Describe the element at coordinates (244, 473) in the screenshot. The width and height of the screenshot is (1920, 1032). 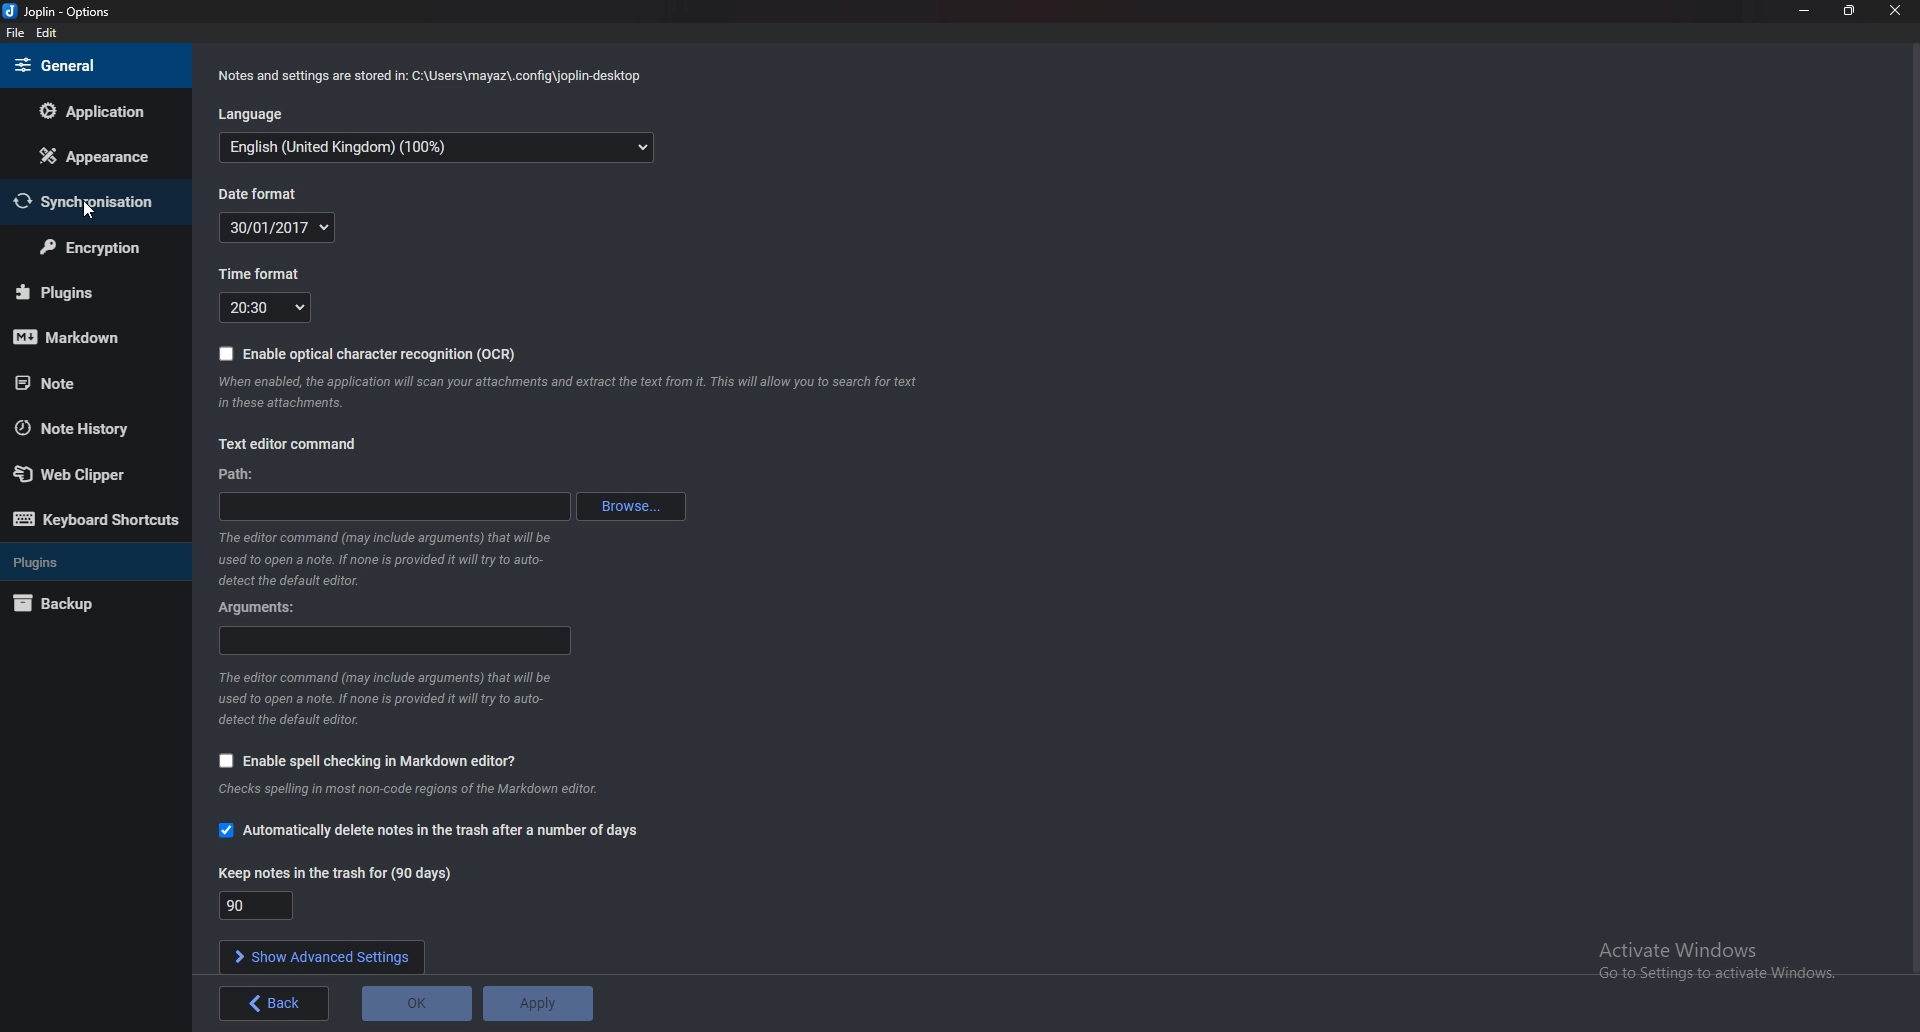
I see `path` at that location.